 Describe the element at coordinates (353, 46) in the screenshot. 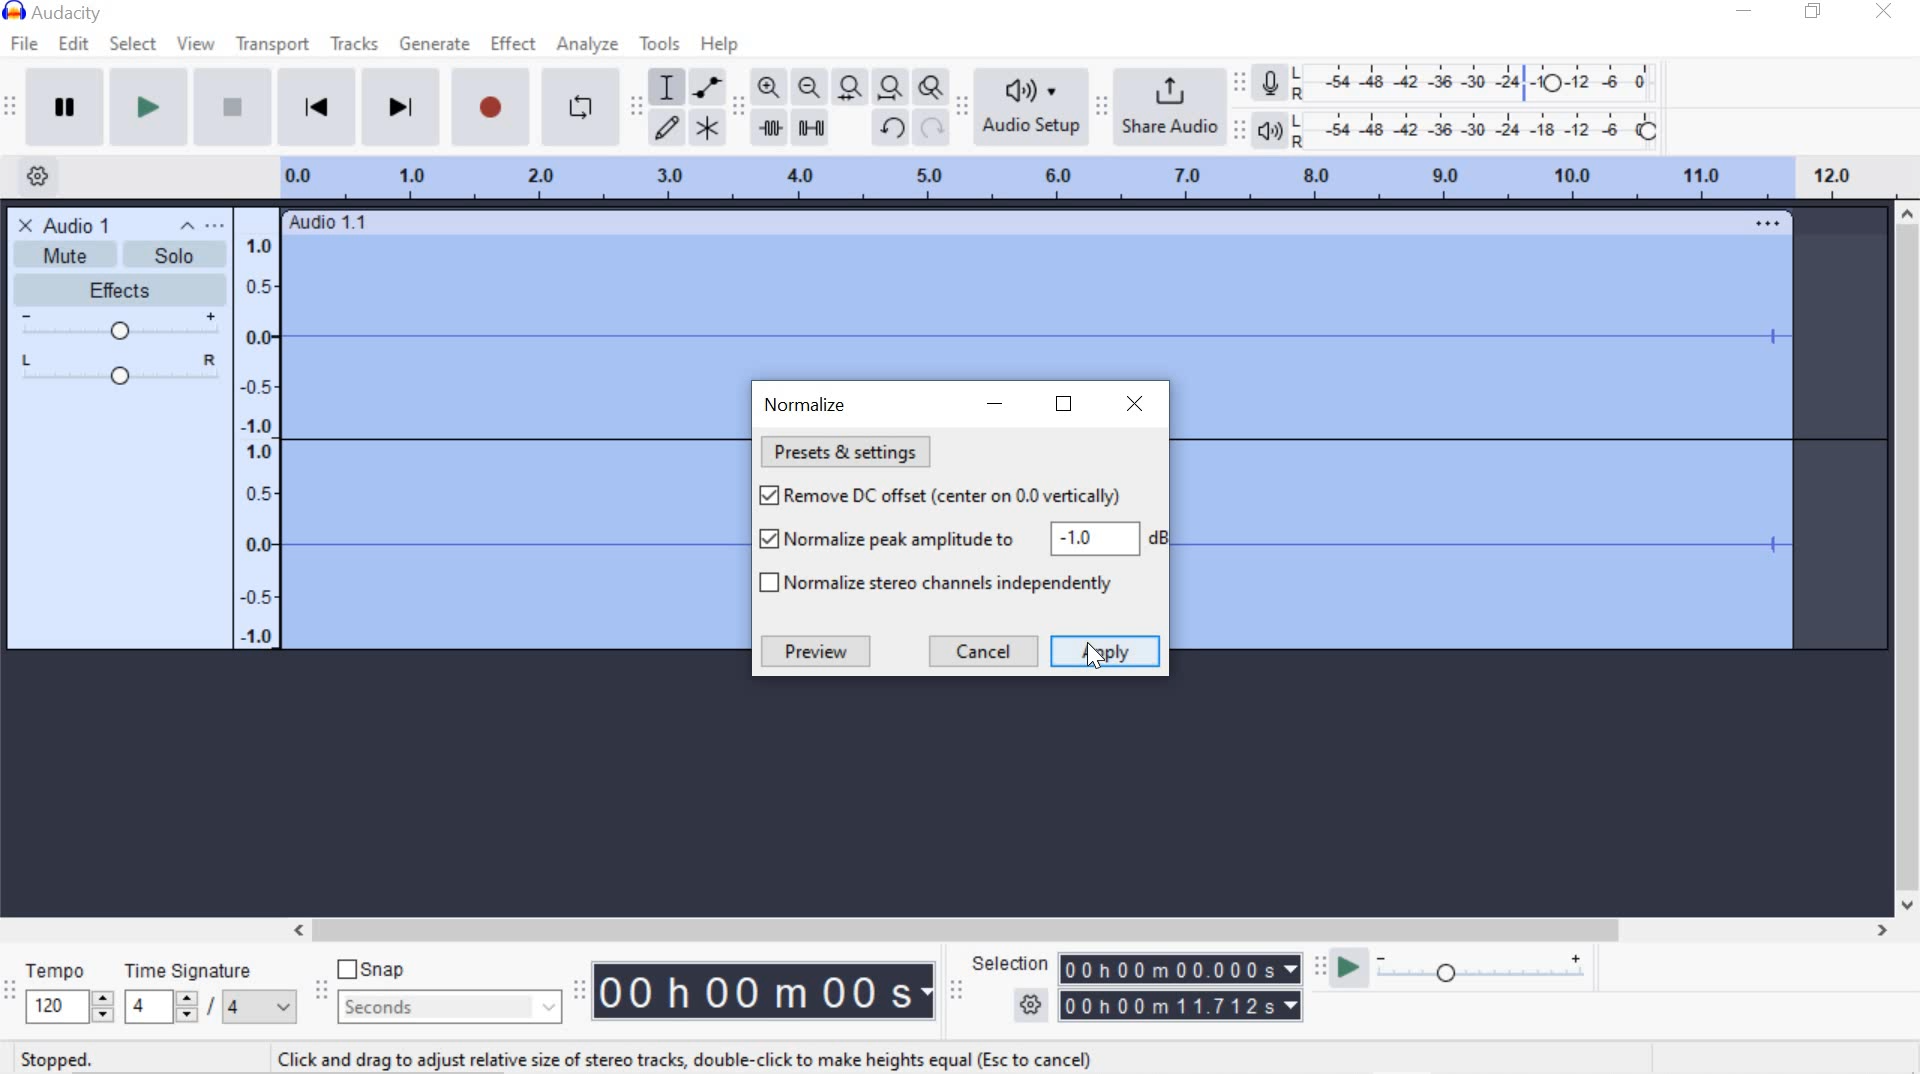

I see `tracks` at that location.